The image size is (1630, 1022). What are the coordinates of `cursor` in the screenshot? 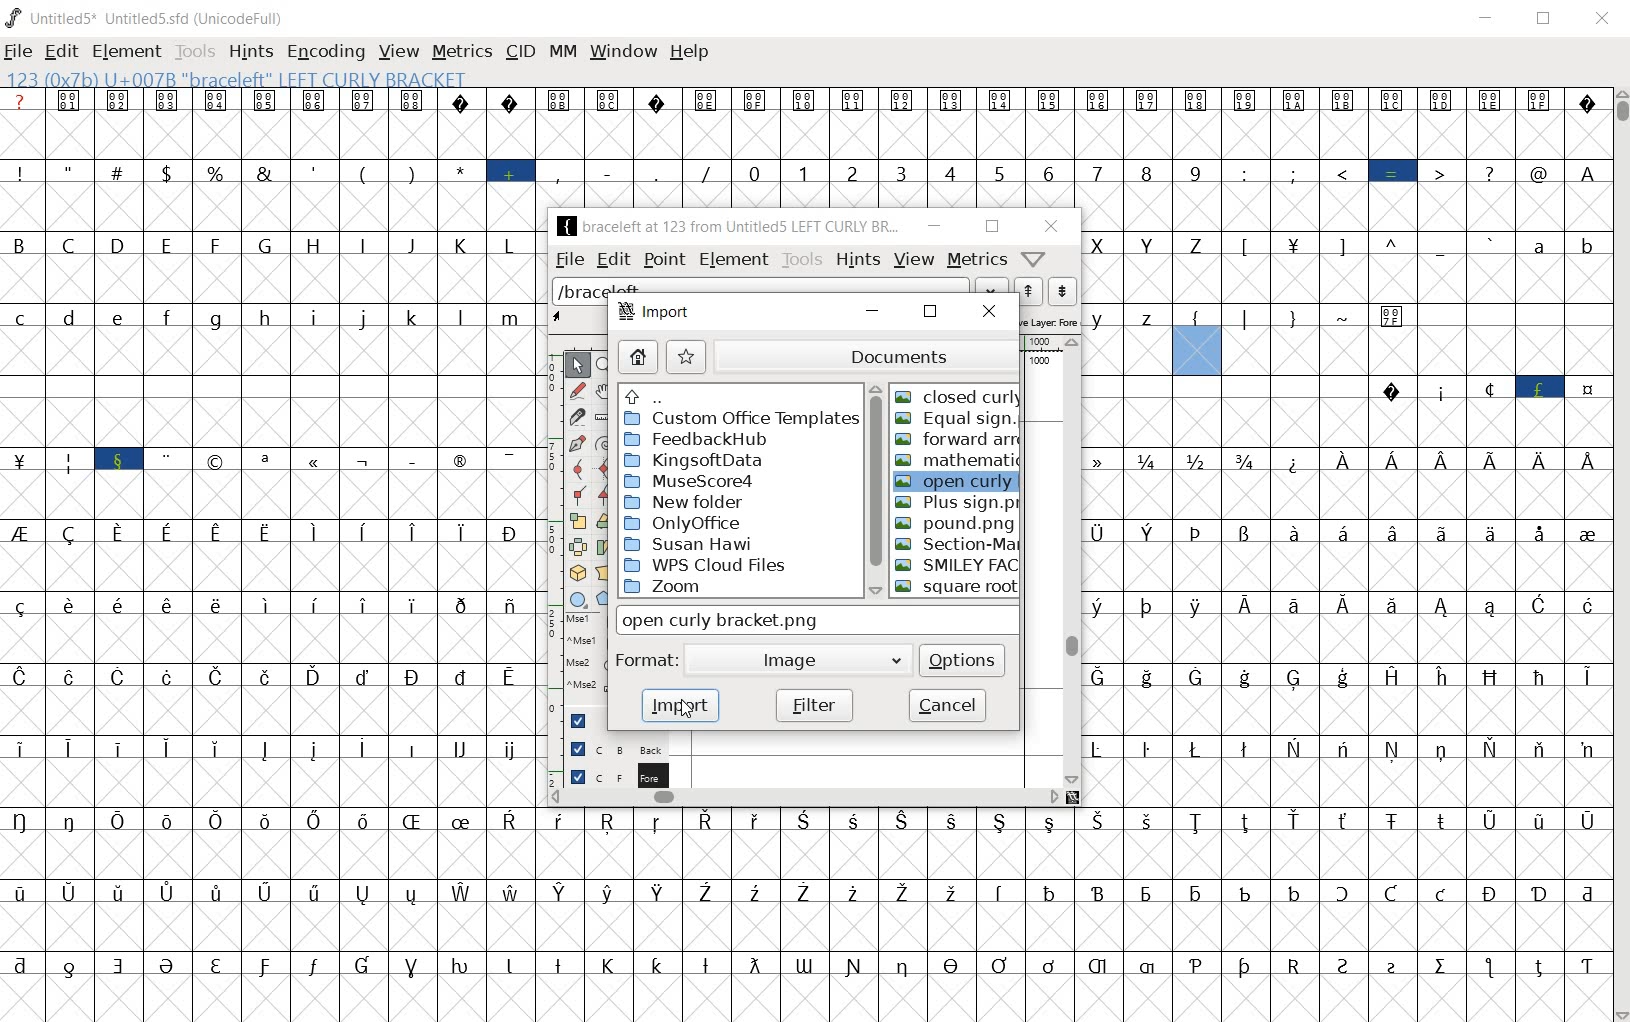 It's located at (683, 708).